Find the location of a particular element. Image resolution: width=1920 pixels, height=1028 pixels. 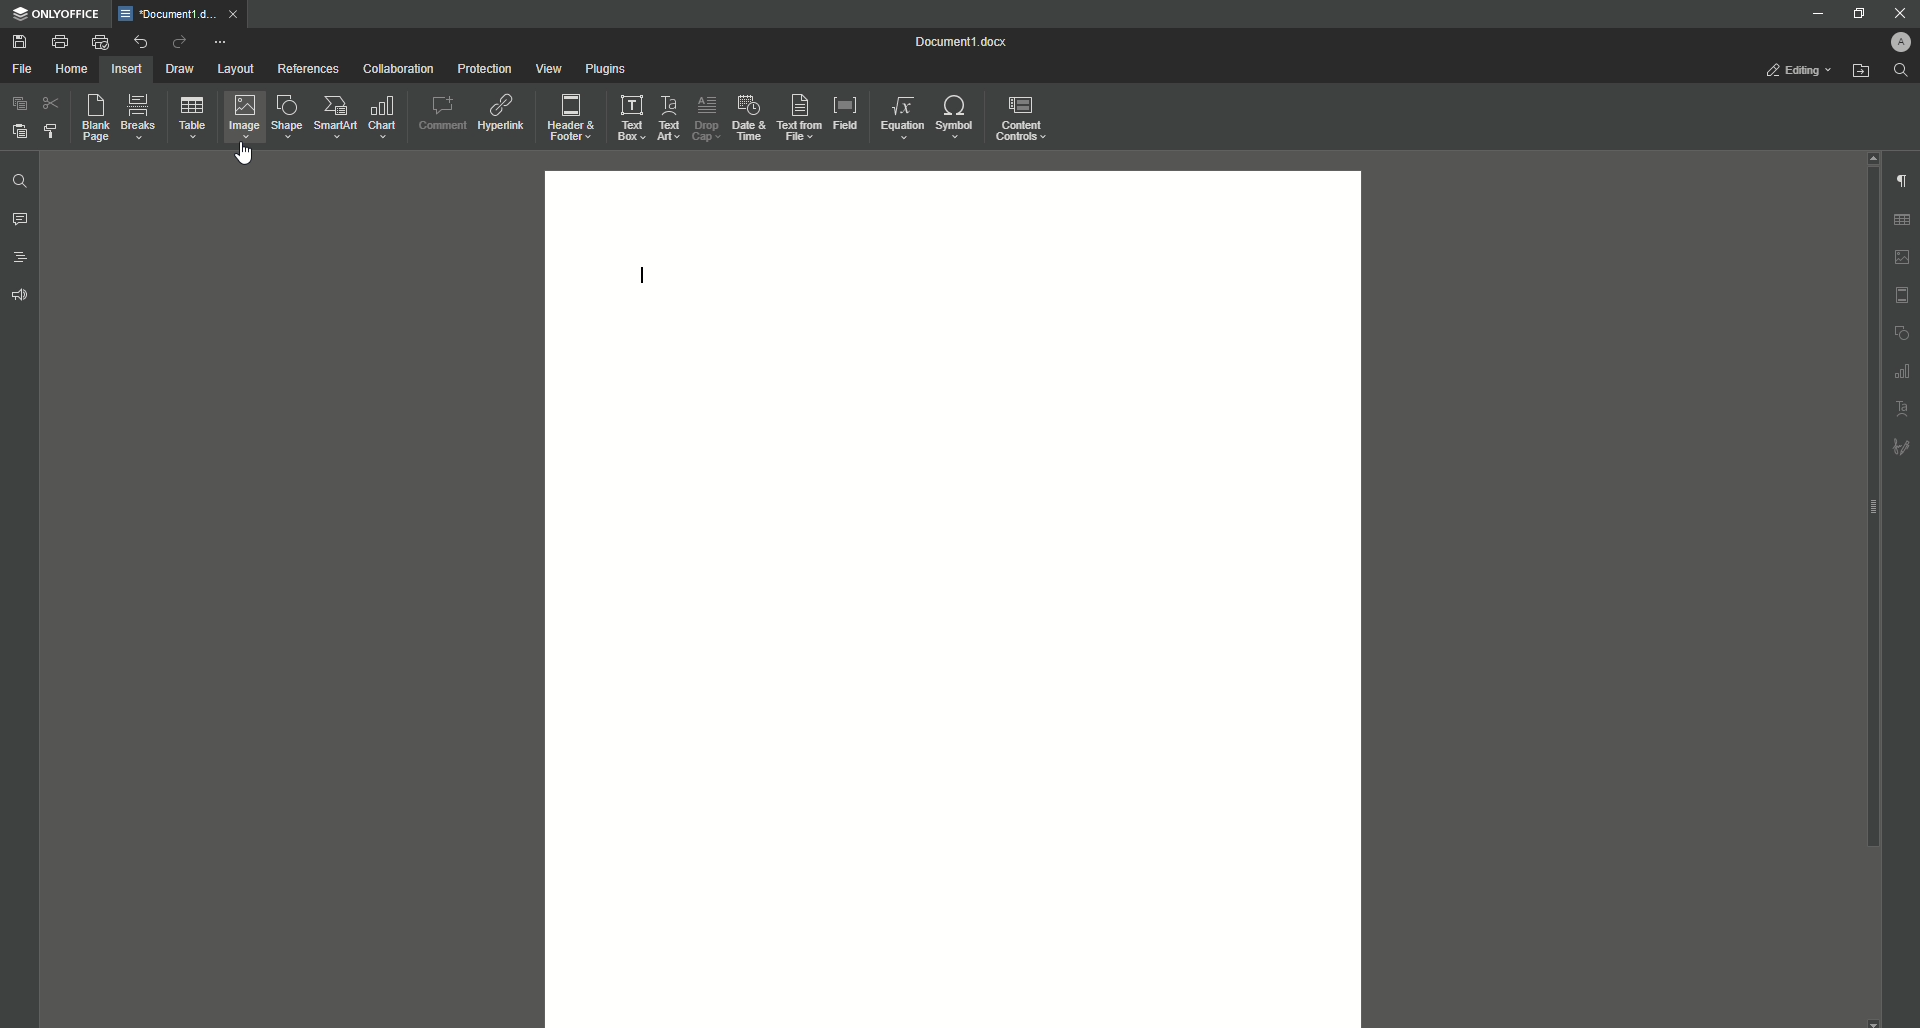

Profile is located at coordinates (1899, 41).